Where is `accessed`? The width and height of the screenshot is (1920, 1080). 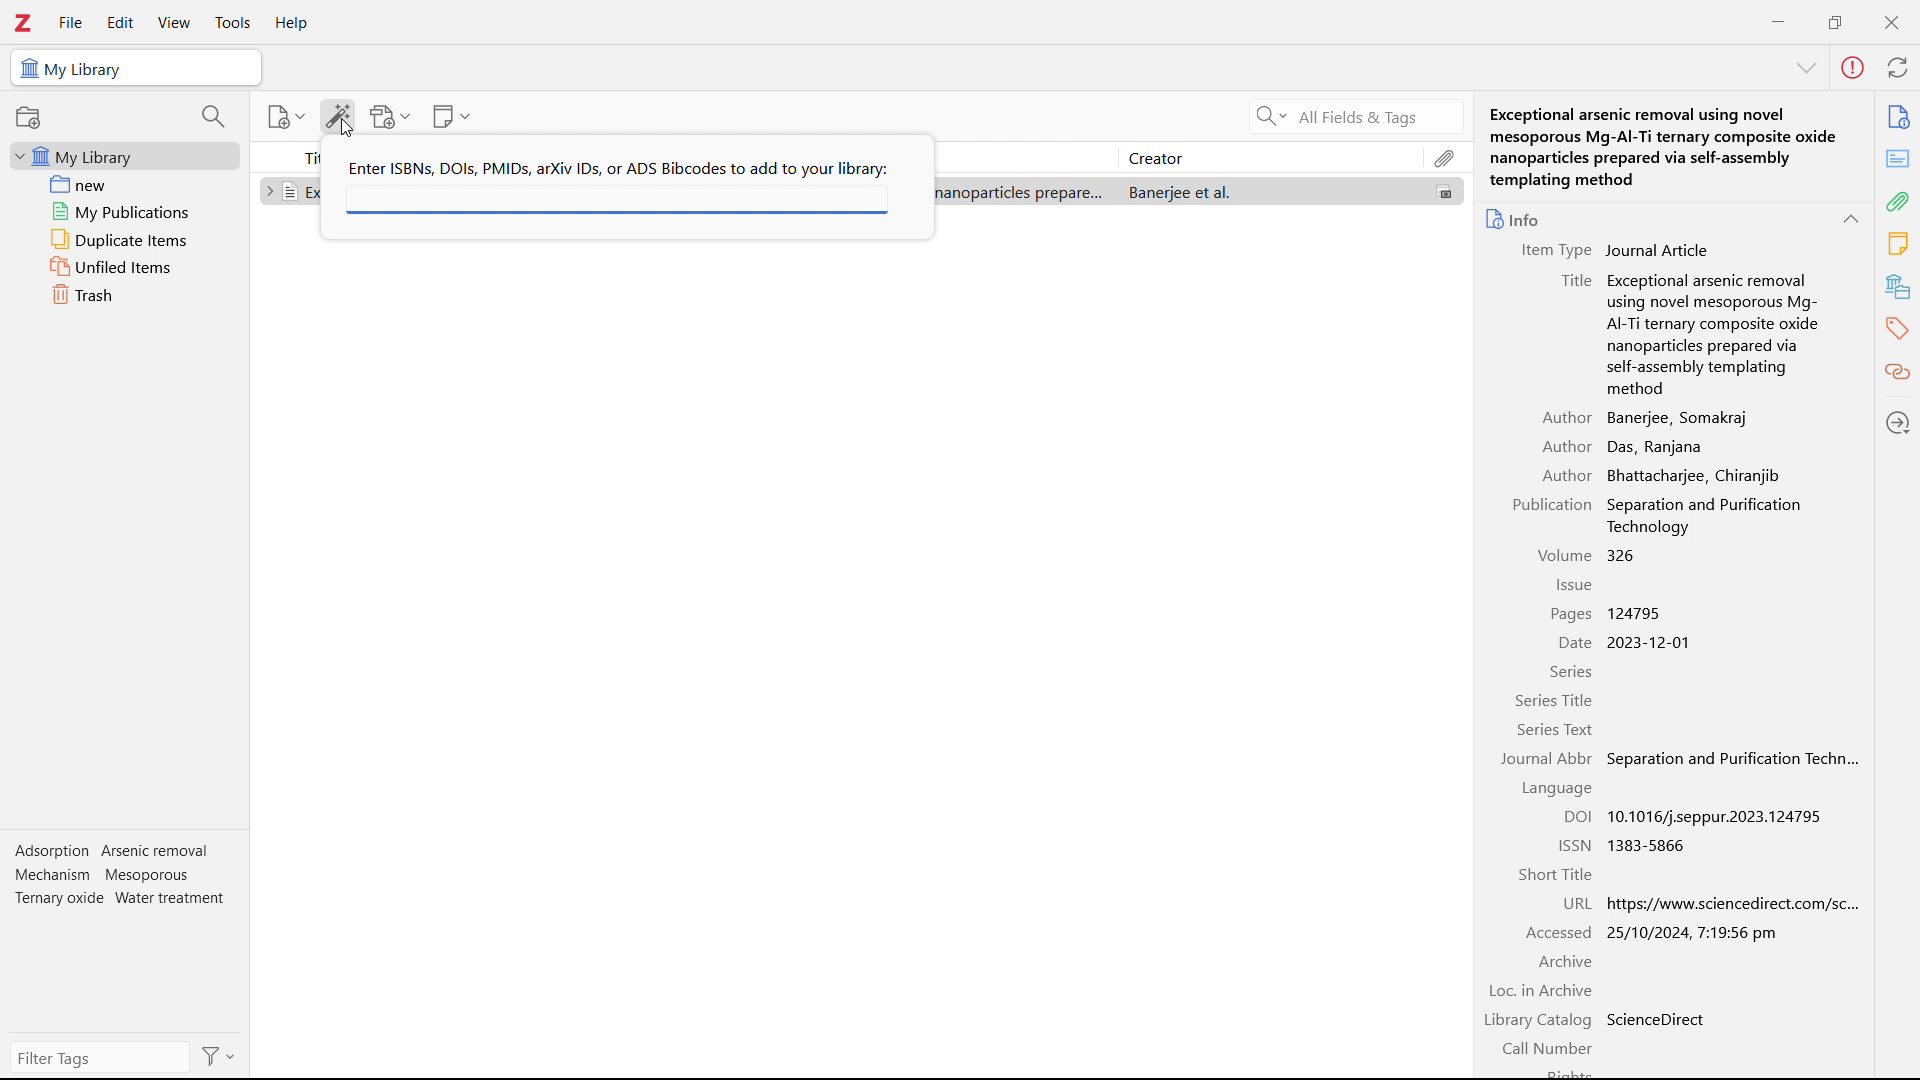 accessed is located at coordinates (1559, 932).